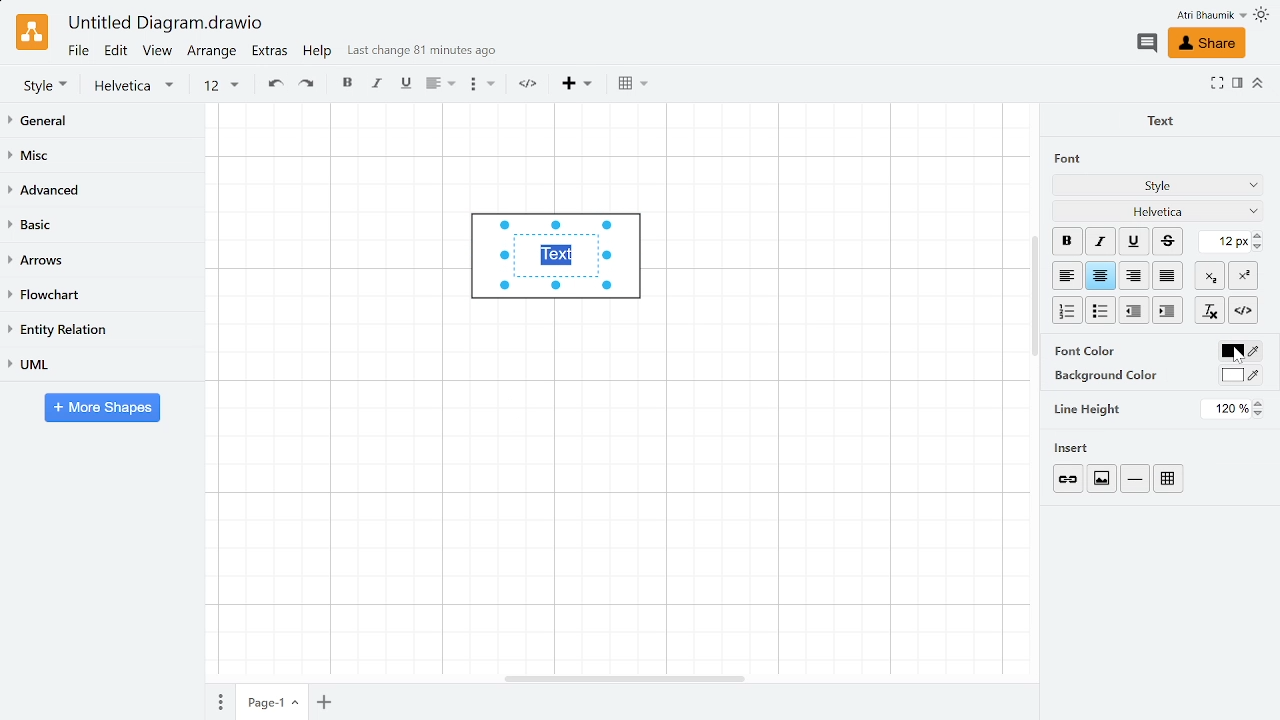  What do you see at coordinates (1237, 85) in the screenshot?
I see `Format` at bounding box center [1237, 85].